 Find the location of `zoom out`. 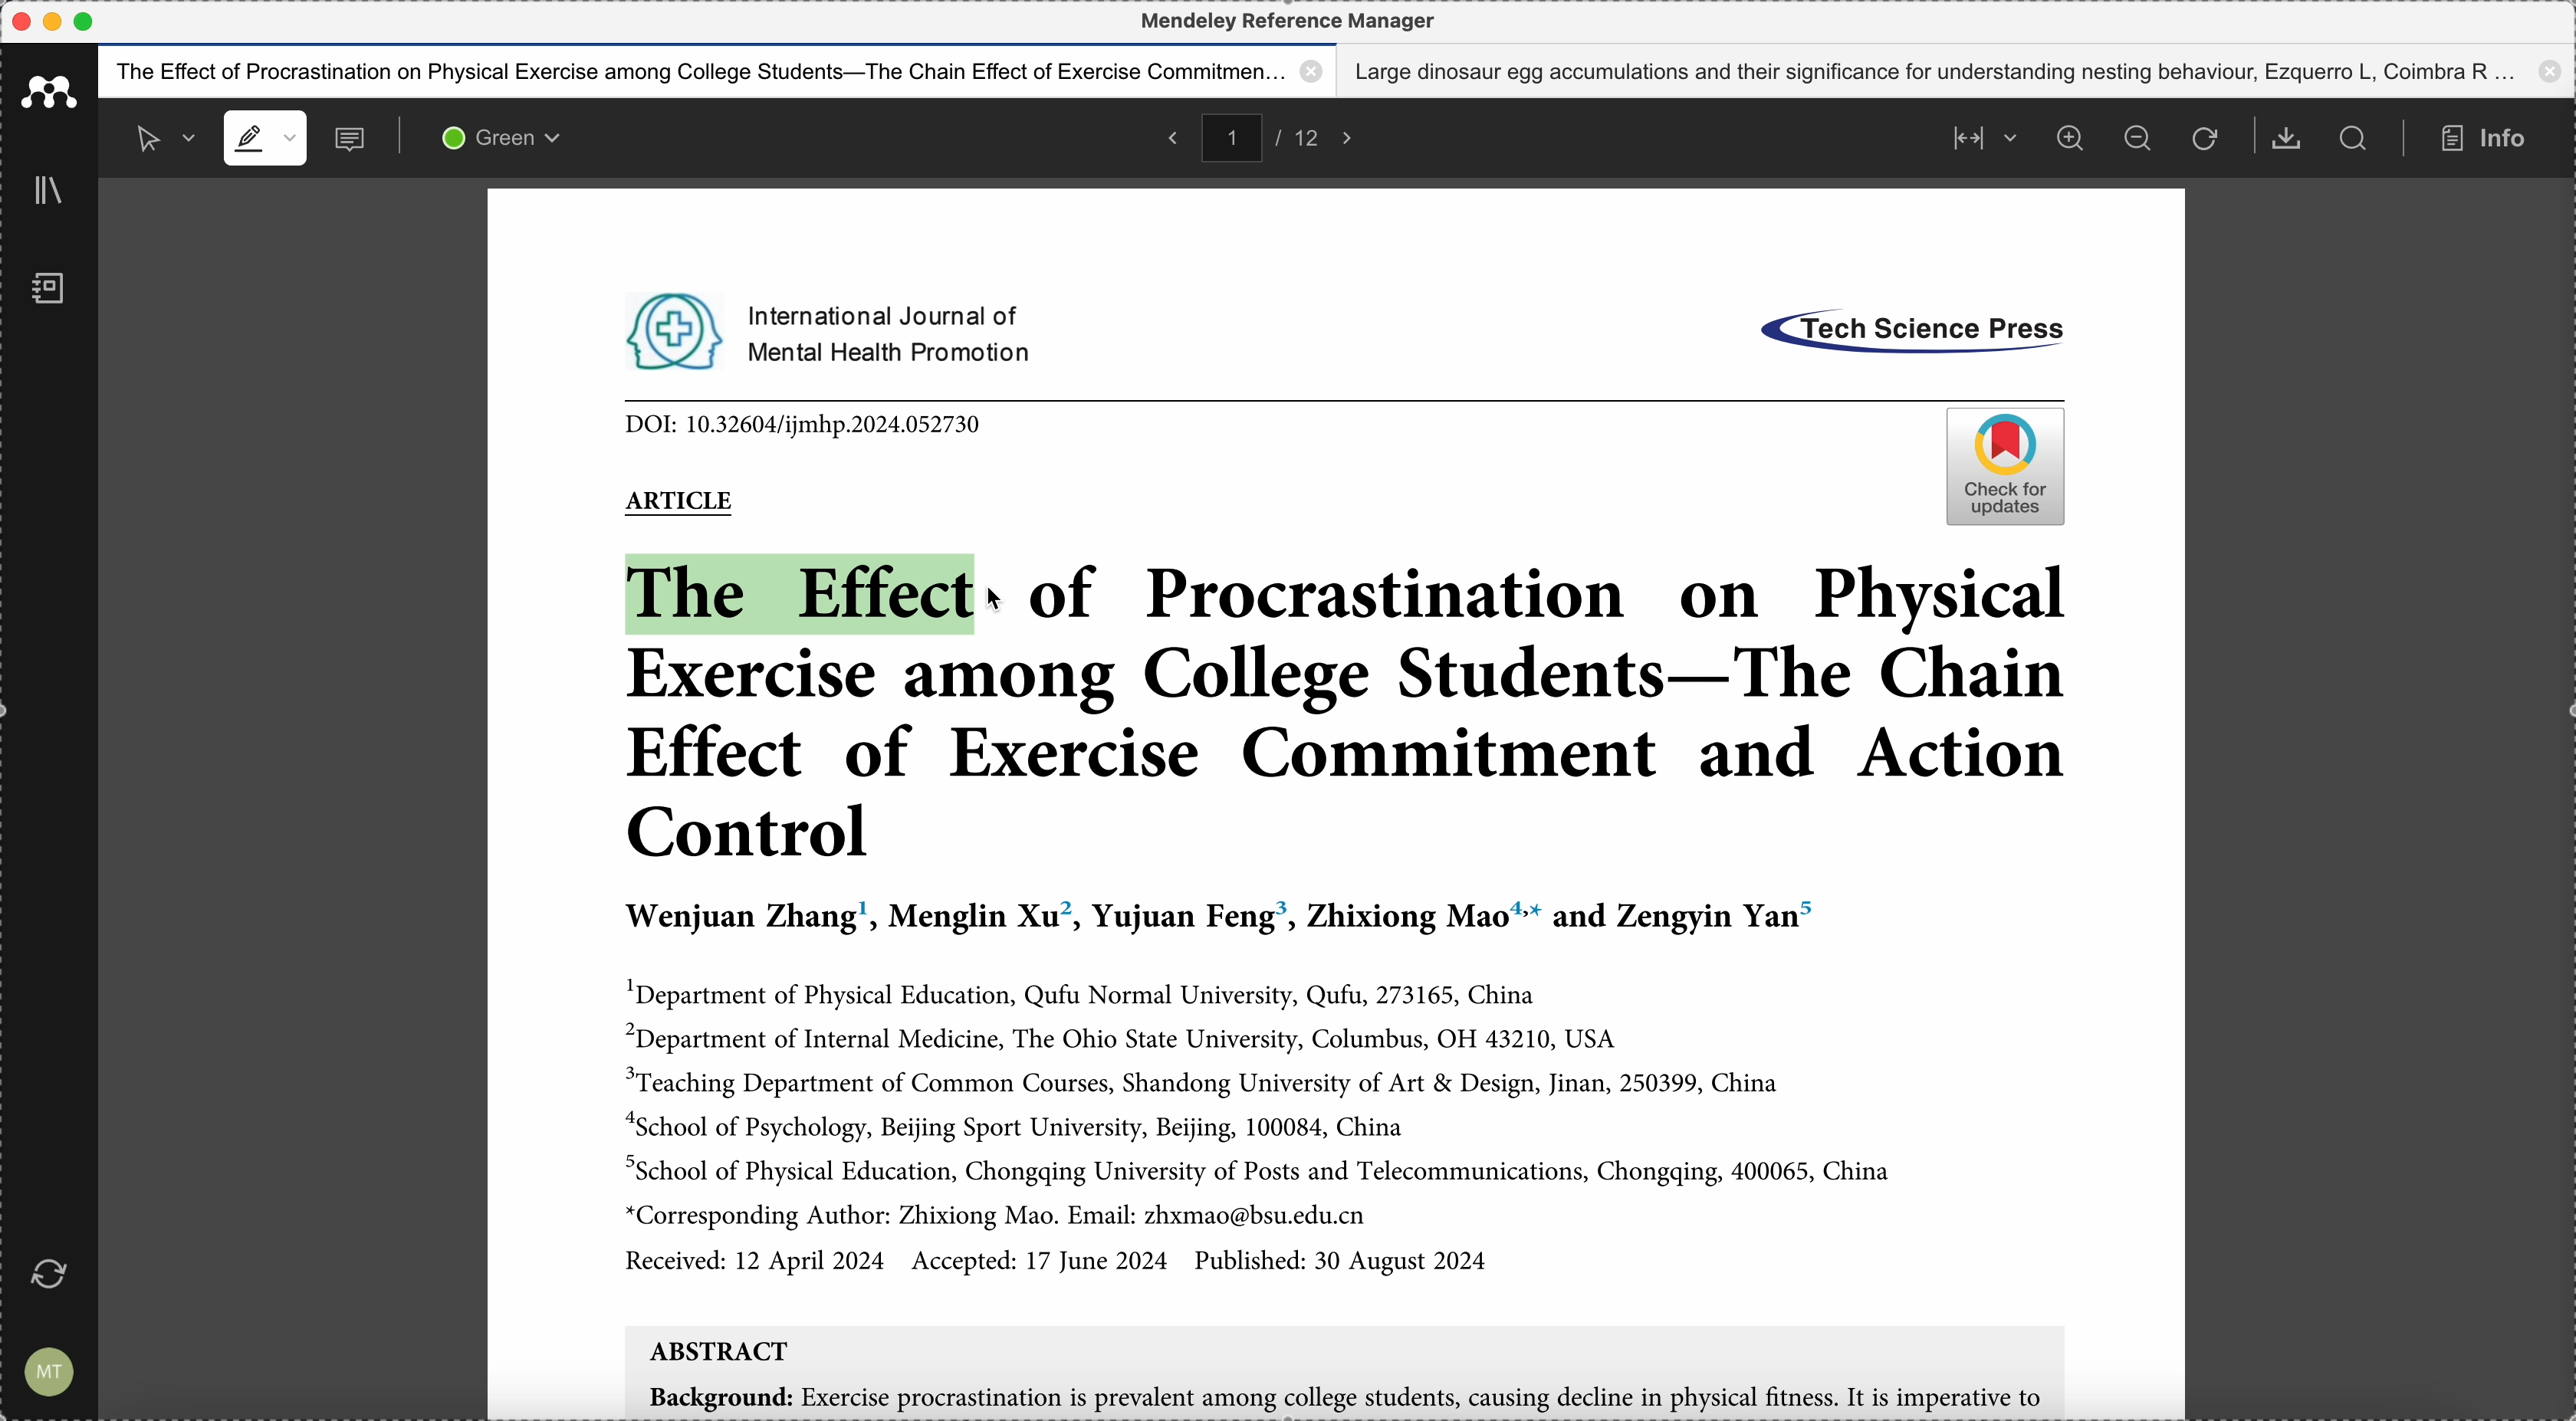

zoom out is located at coordinates (2141, 140).